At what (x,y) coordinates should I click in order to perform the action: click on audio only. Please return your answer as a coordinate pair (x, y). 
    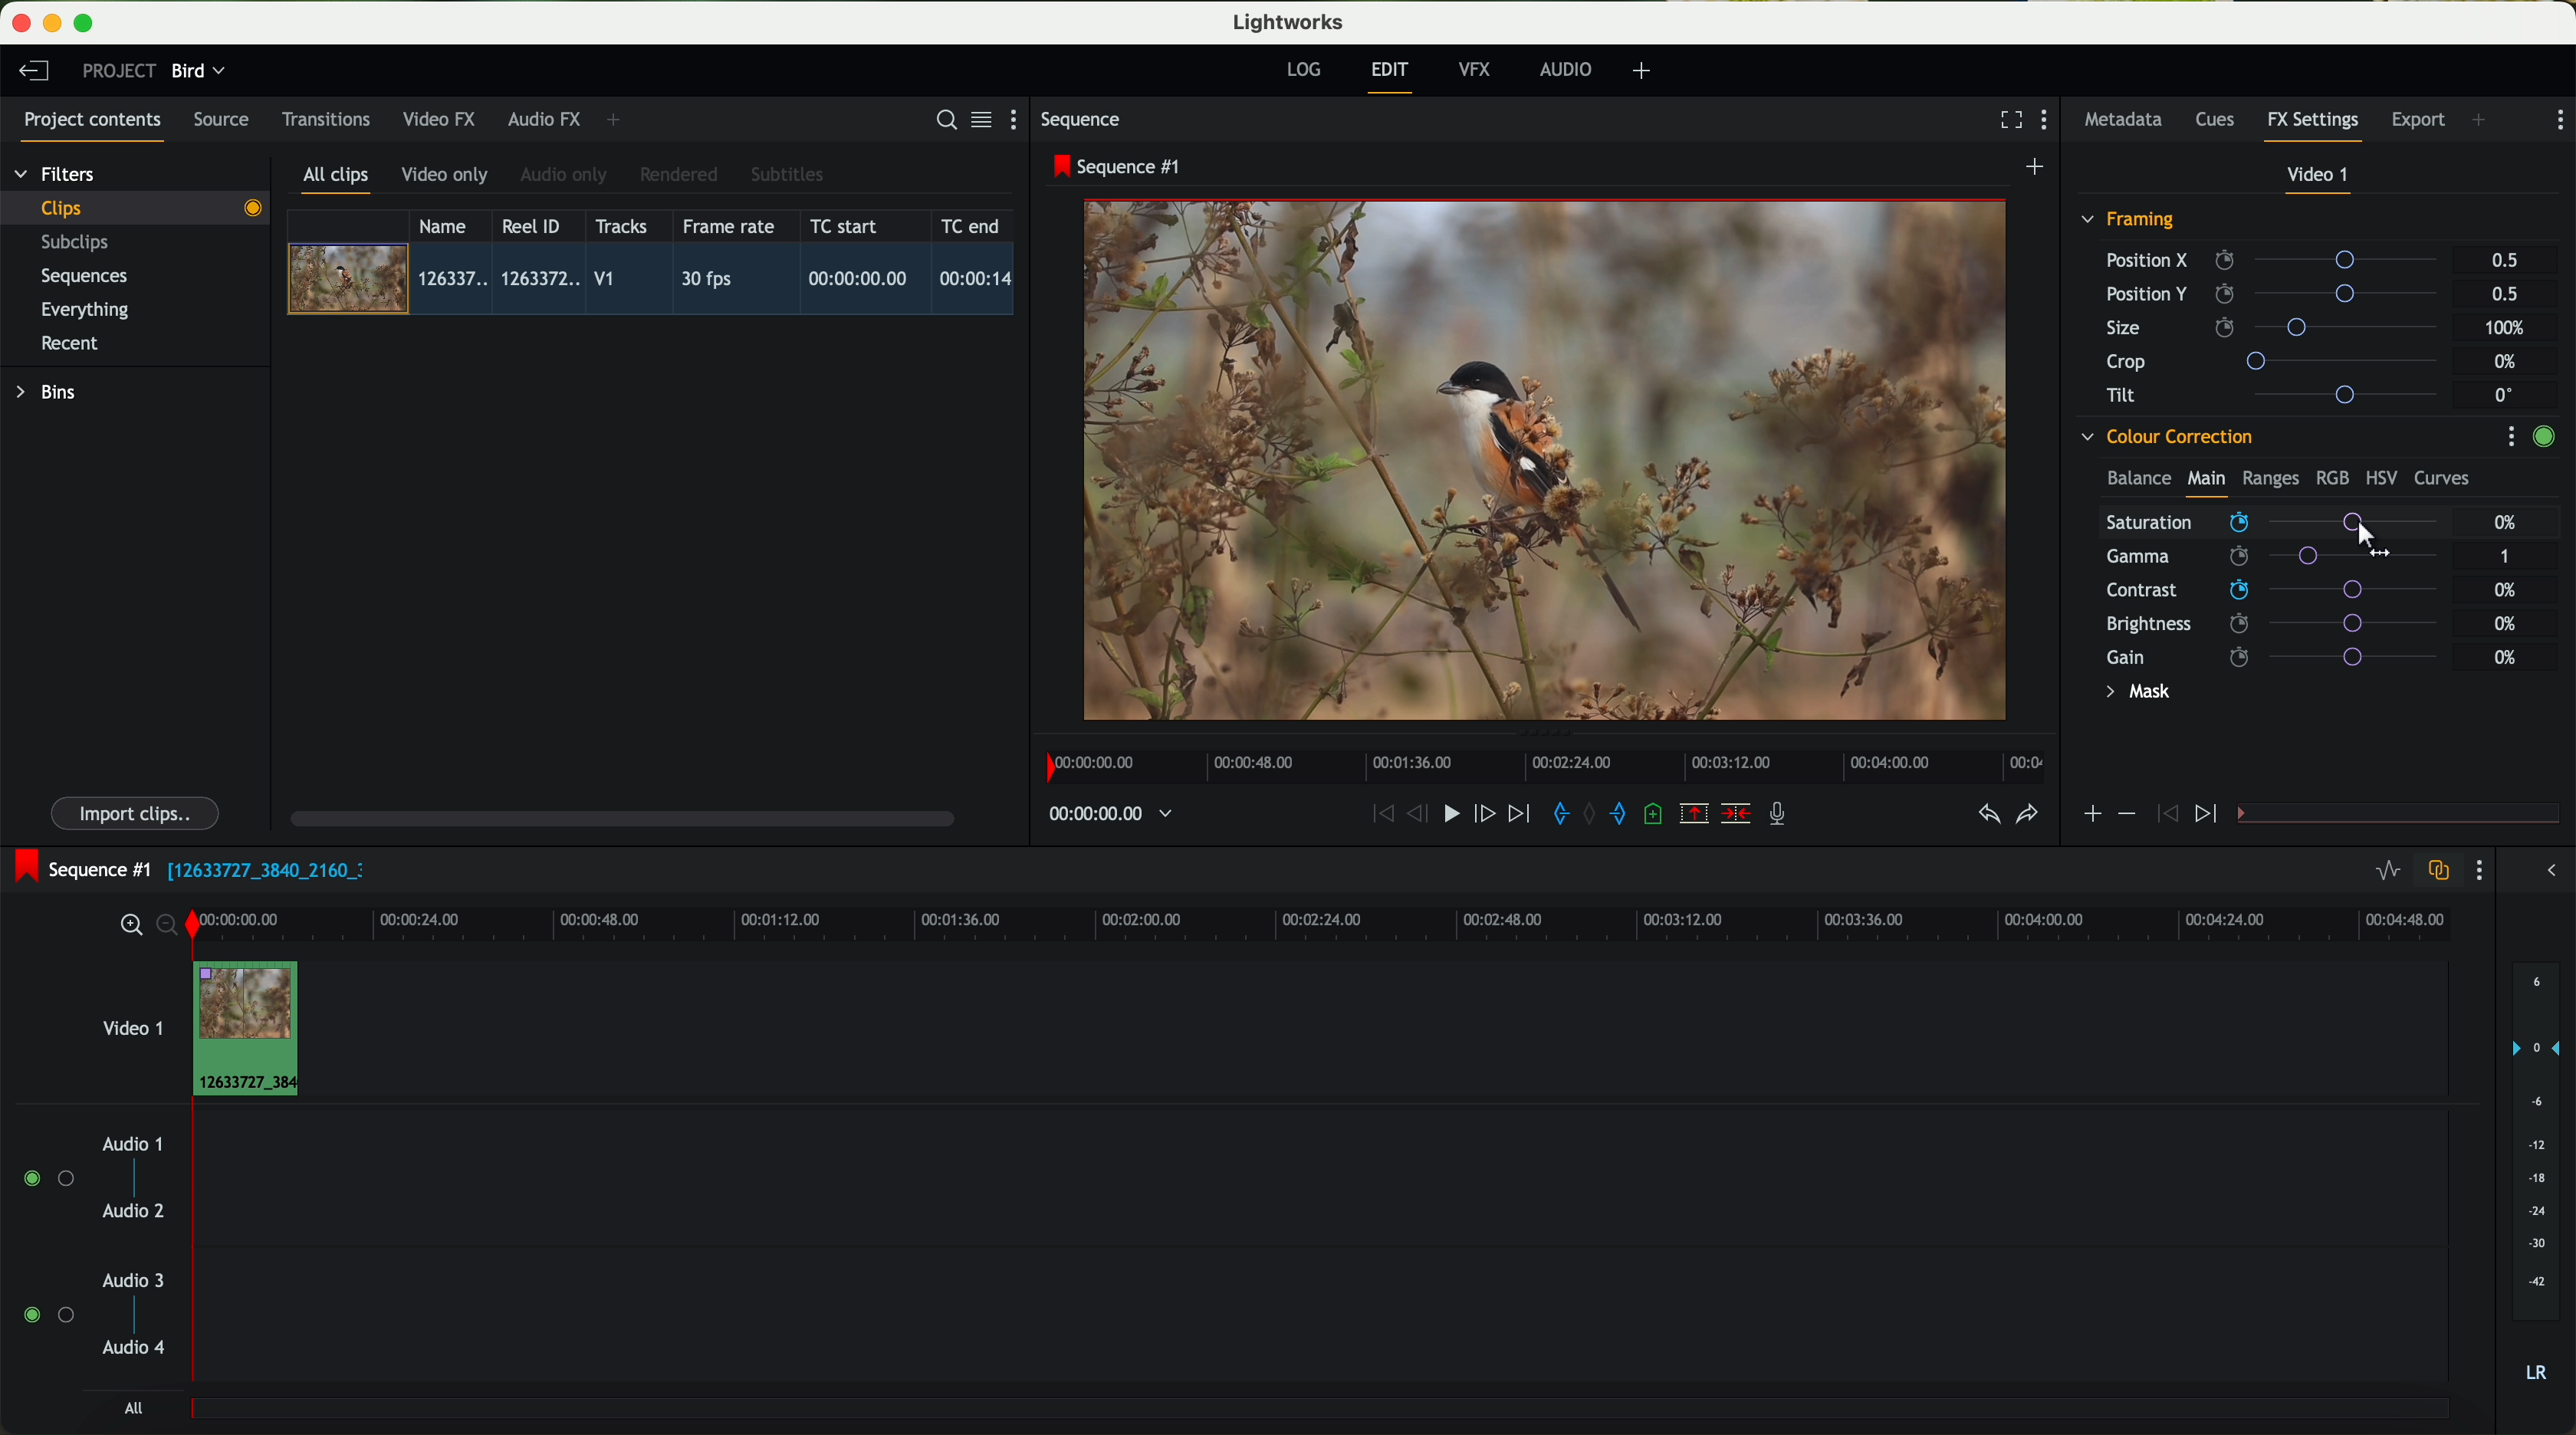
    Looking at the image, I should click on (565, 175).